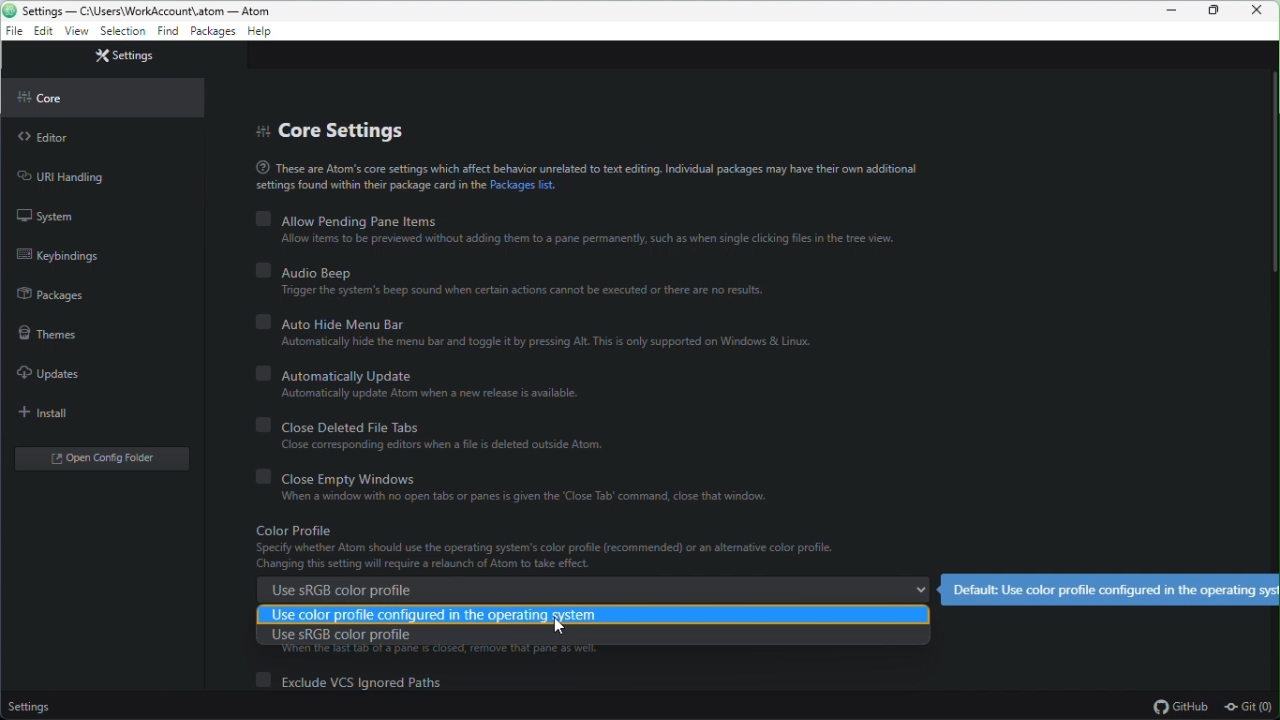 Image resolution: width=1280 pixels, height=720 pixels. What do you see at coordinates (69, 95) in the screenshot?
I see `Core` at bounding box center [69, 95].